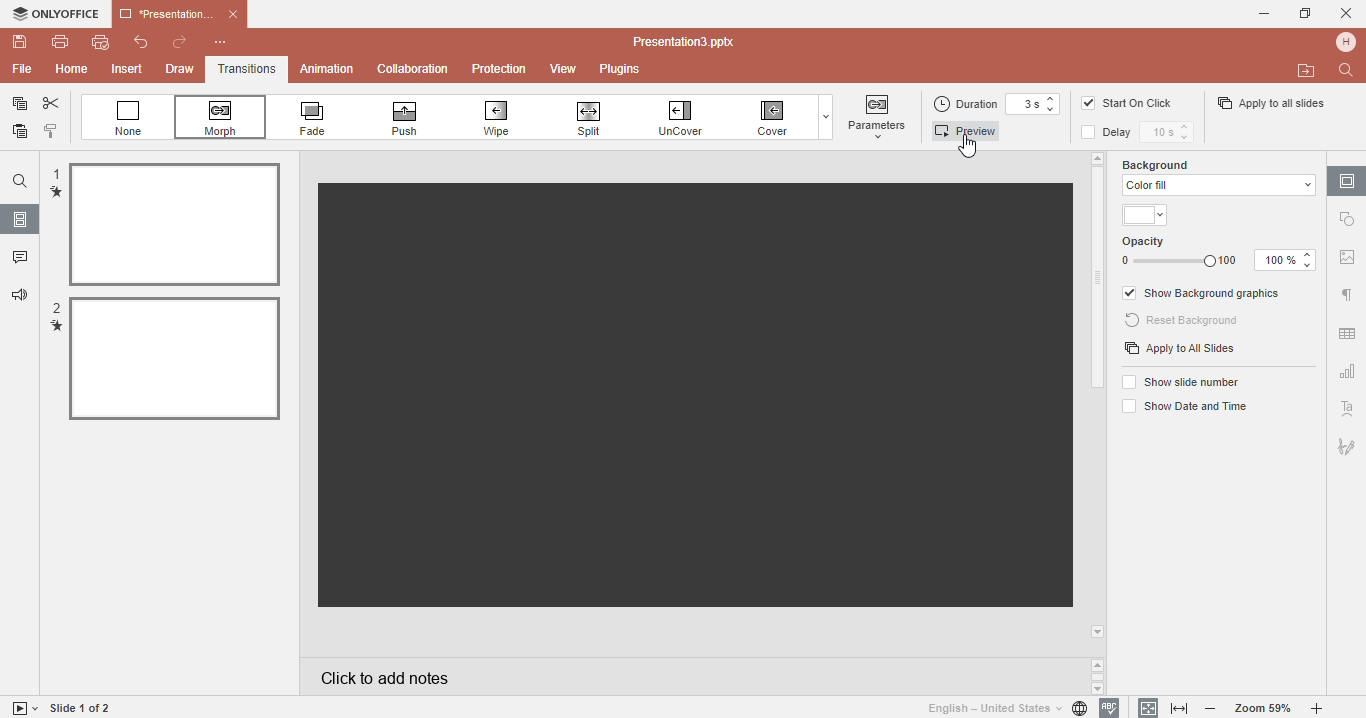  I want to click on Cancel, so click(1346, 13).